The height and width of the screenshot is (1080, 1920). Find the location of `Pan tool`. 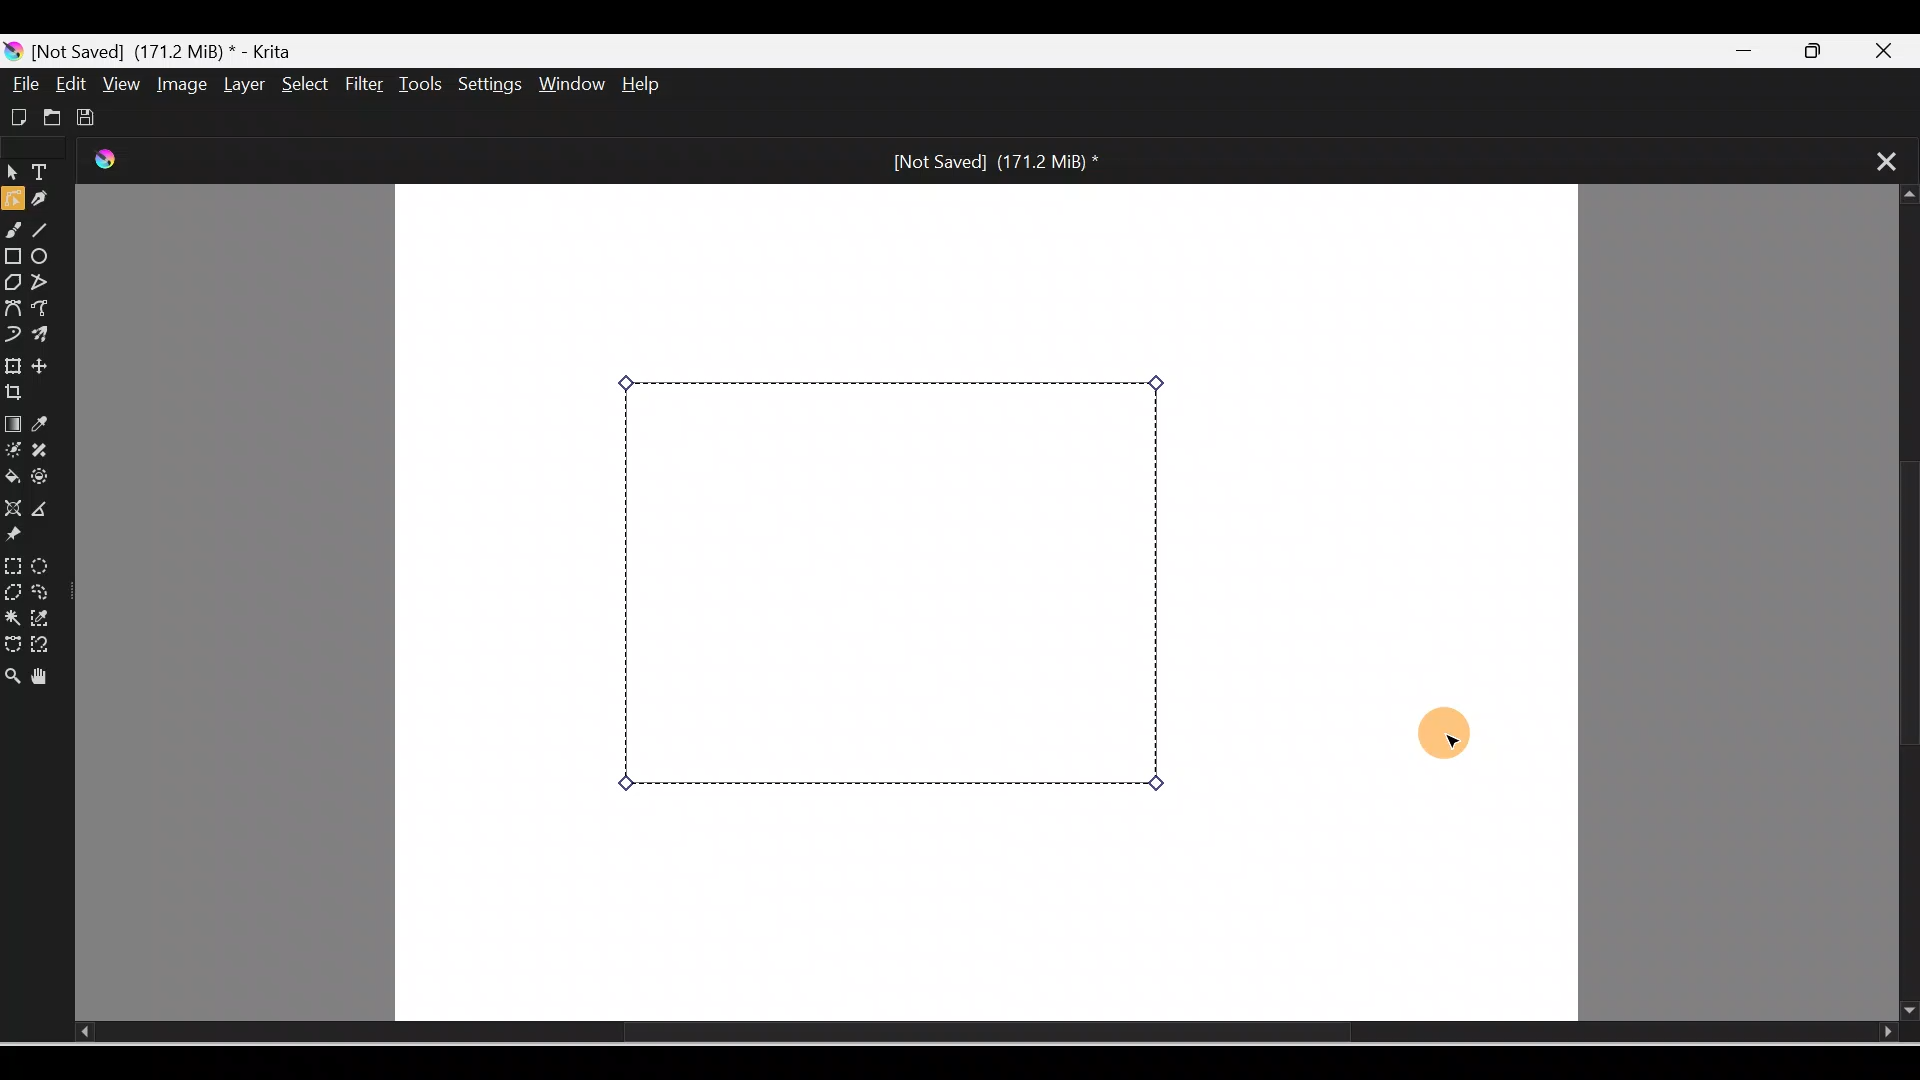

Pan tool is located at coordinates (44, 673).